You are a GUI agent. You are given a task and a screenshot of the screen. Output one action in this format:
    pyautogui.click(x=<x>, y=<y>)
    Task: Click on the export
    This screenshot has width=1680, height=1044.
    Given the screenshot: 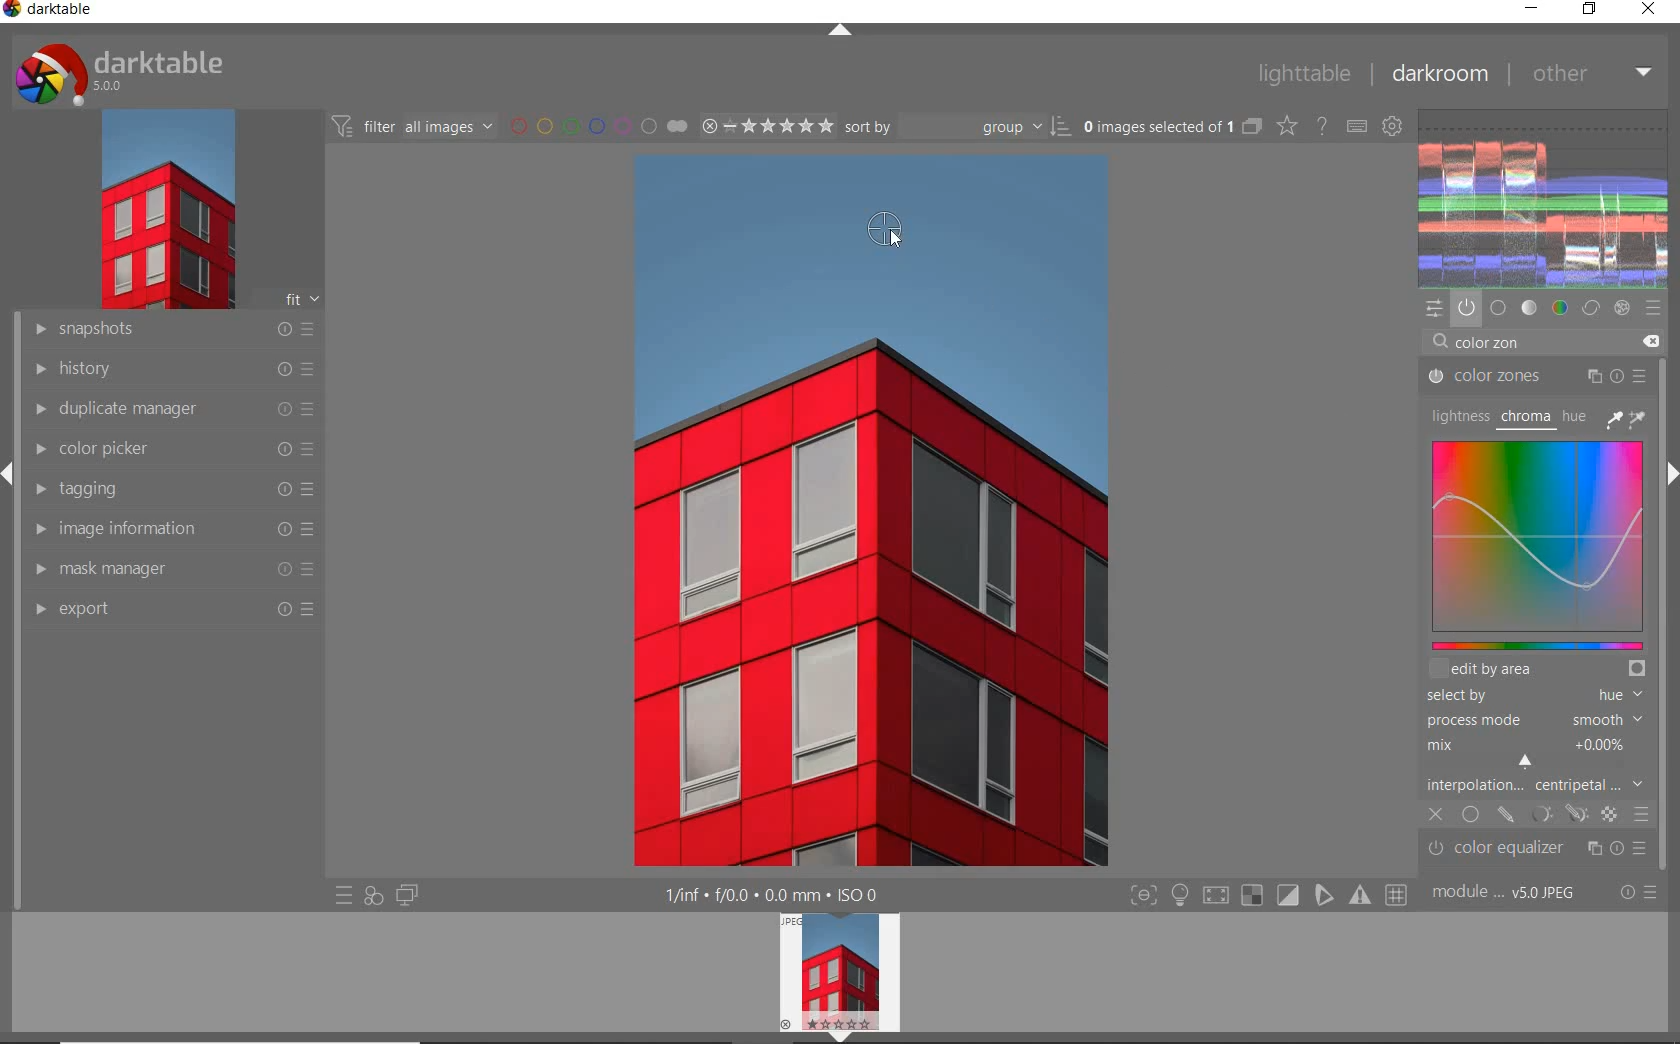 What is the action you would take?
    pyautogui.click(x=175, y=610)
    